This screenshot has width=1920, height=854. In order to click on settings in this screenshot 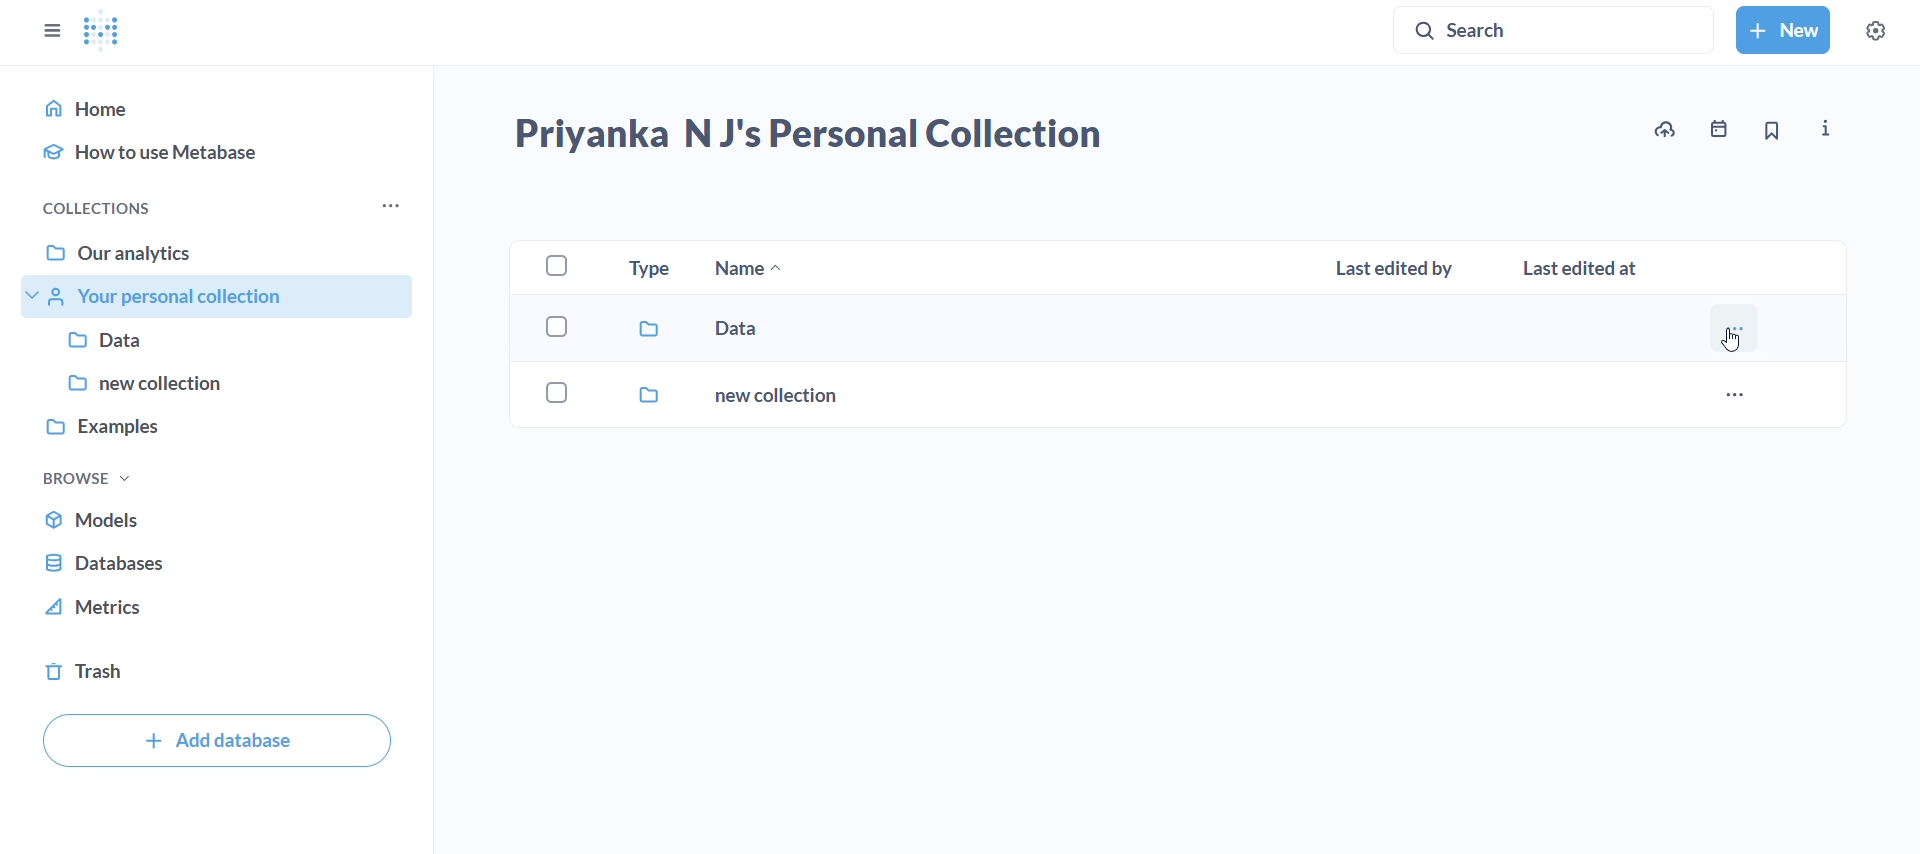, I will do `click(1876, 28)`.